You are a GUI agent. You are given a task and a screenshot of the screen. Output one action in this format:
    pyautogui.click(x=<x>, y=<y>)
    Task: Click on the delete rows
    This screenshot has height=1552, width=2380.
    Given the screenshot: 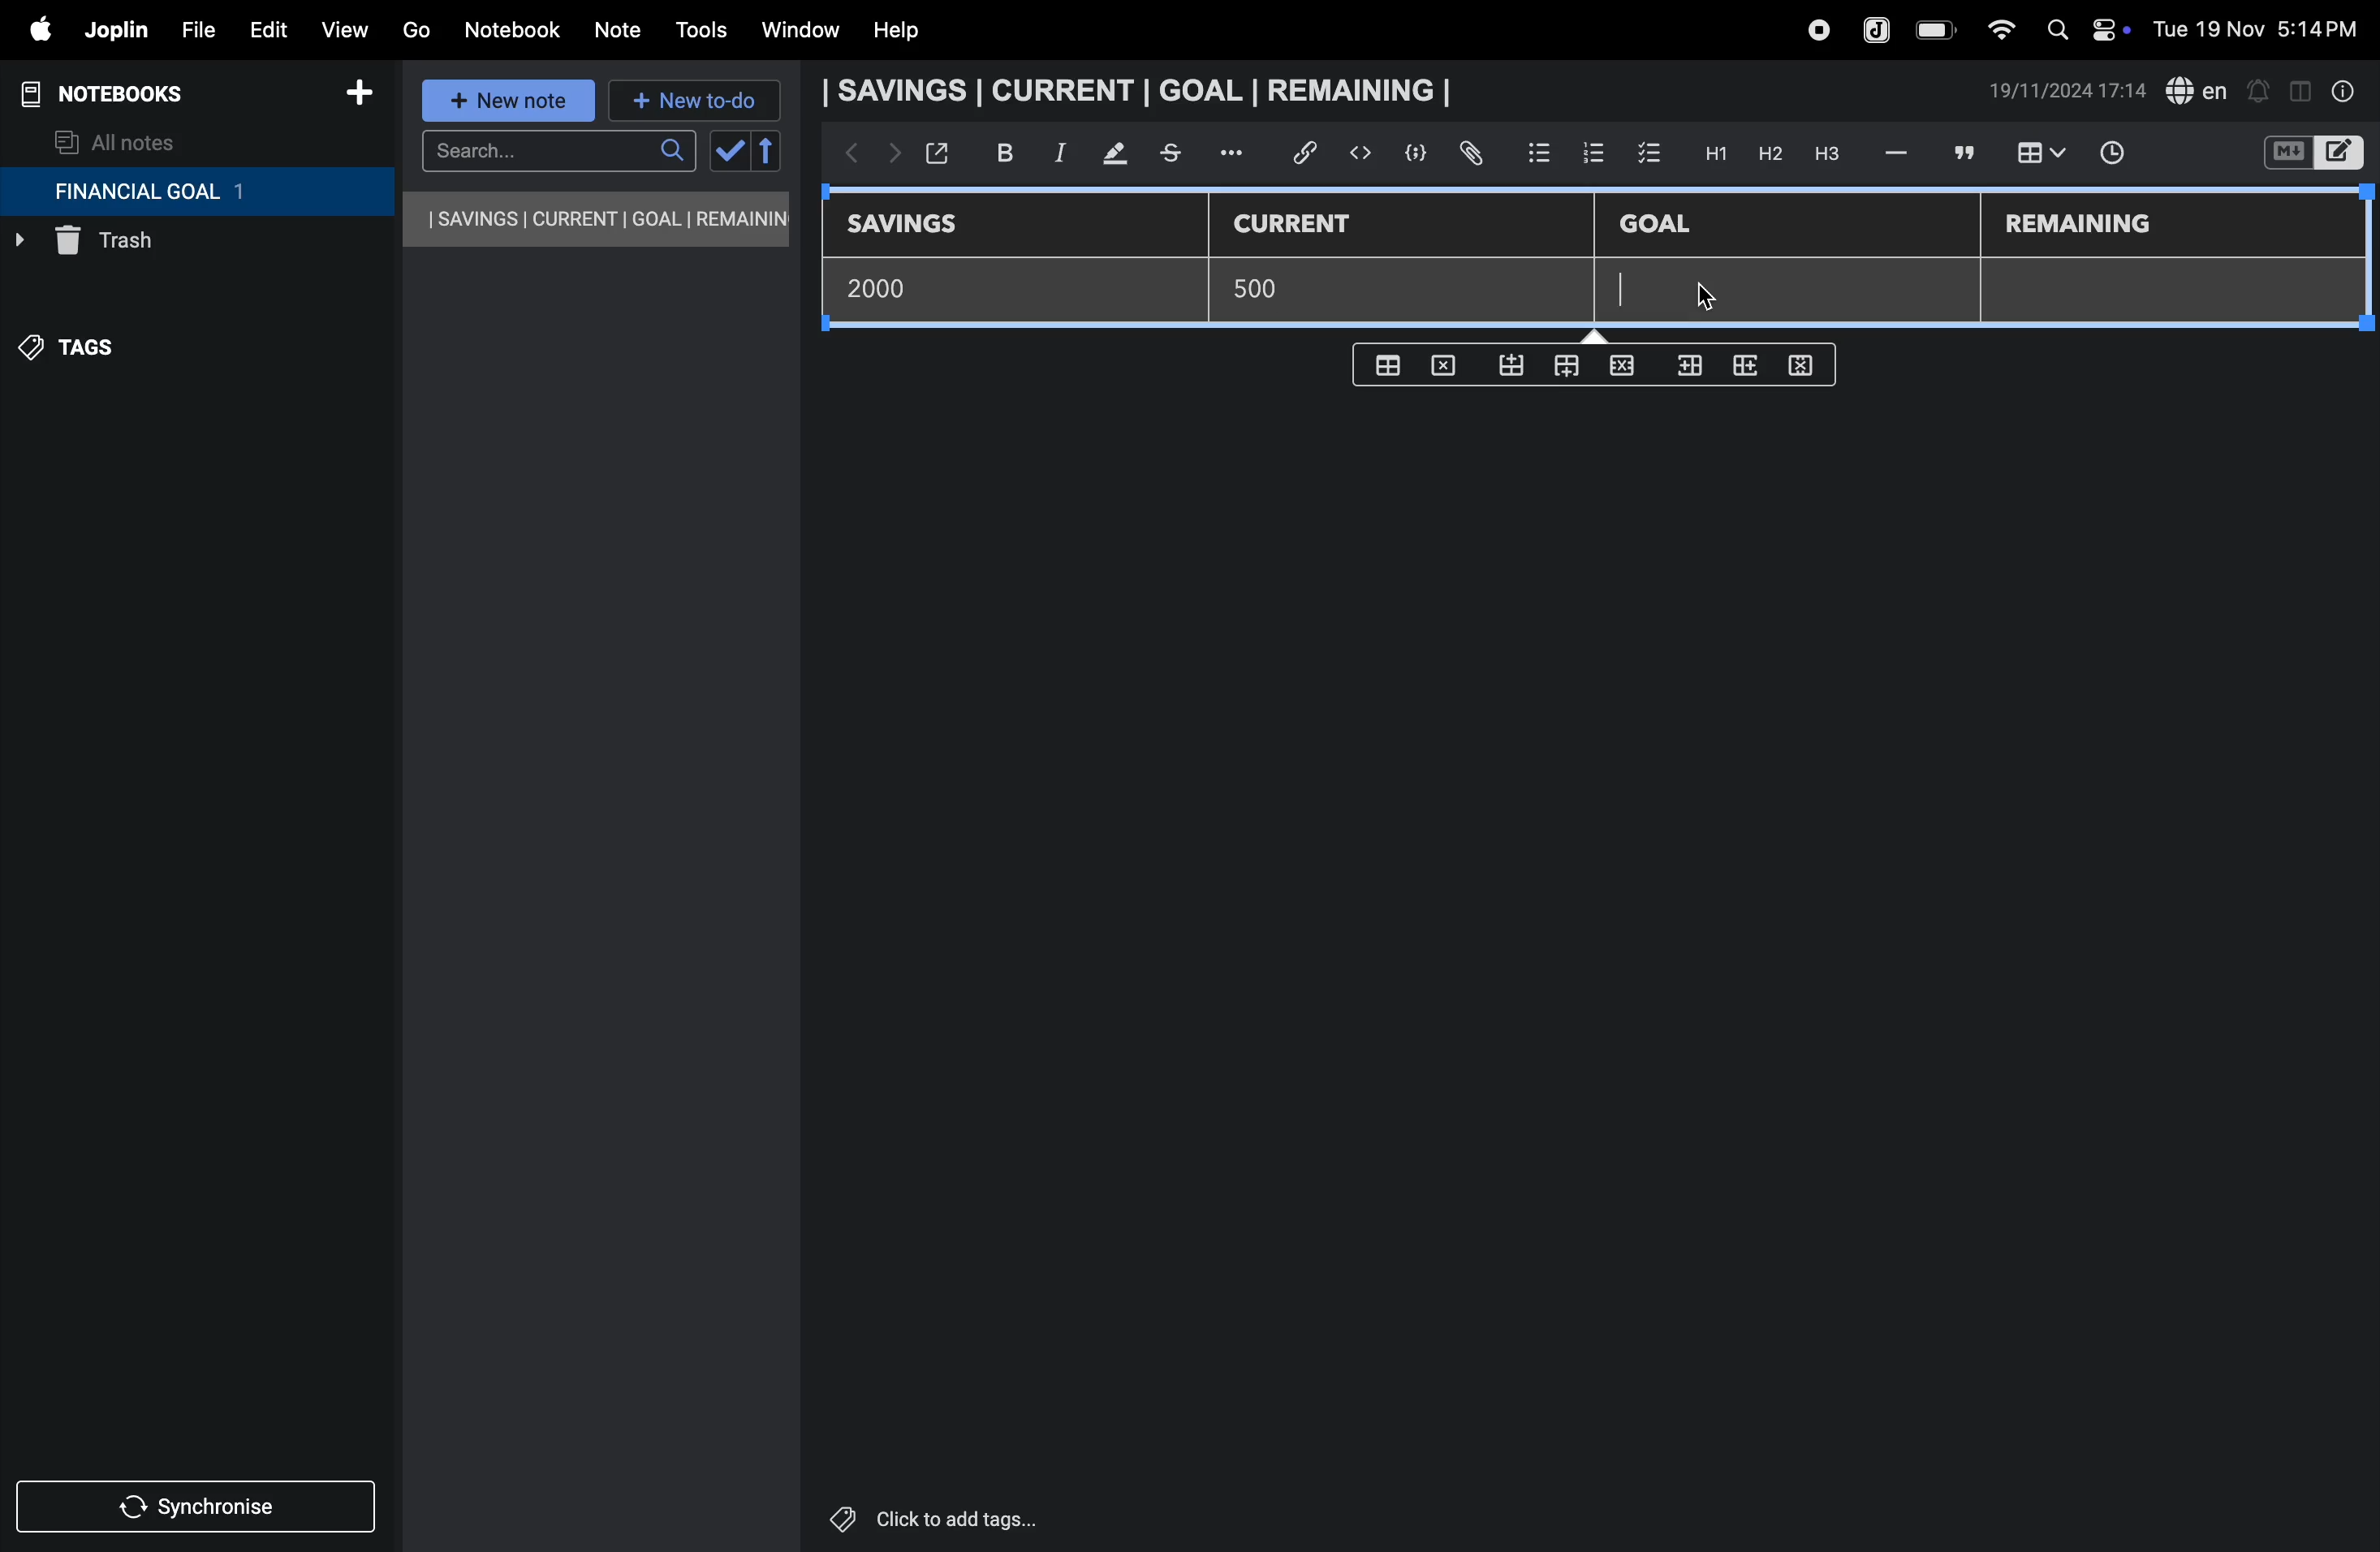 What is the action you would take?
    pyautogui.click(x=1802, y=364)
    